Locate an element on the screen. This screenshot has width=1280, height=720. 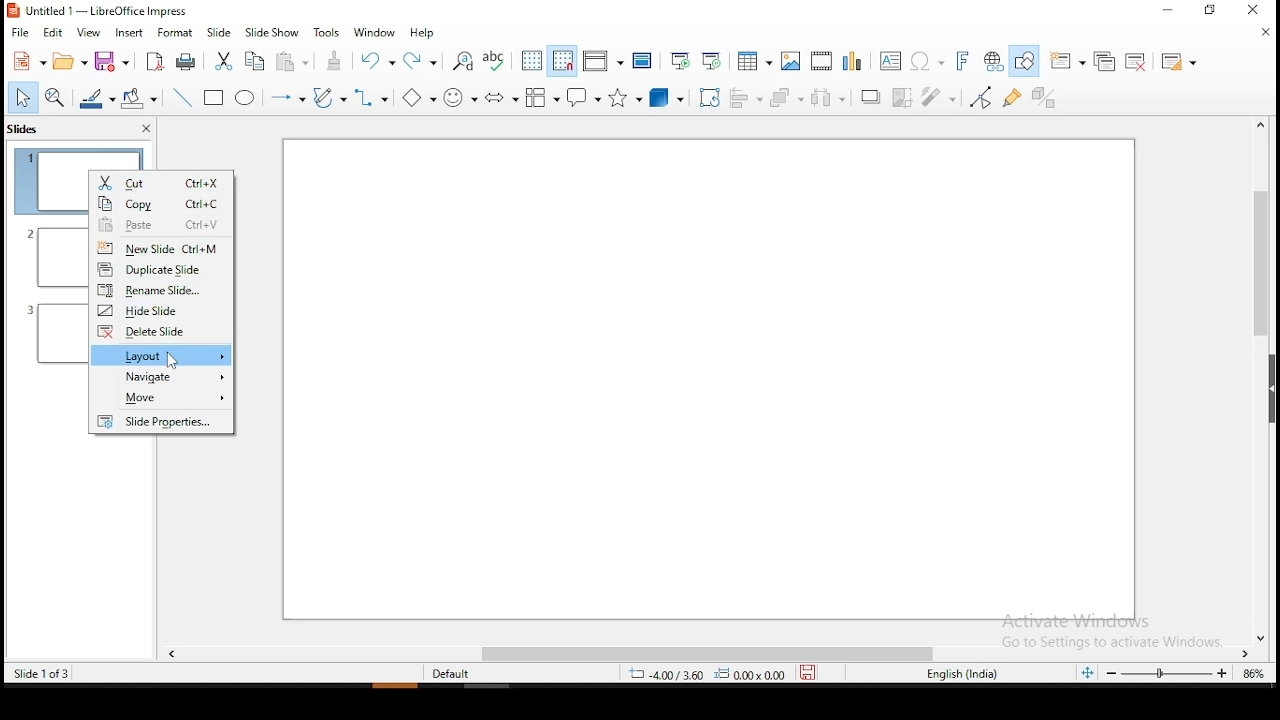
print is located at coordinates (185, 61).